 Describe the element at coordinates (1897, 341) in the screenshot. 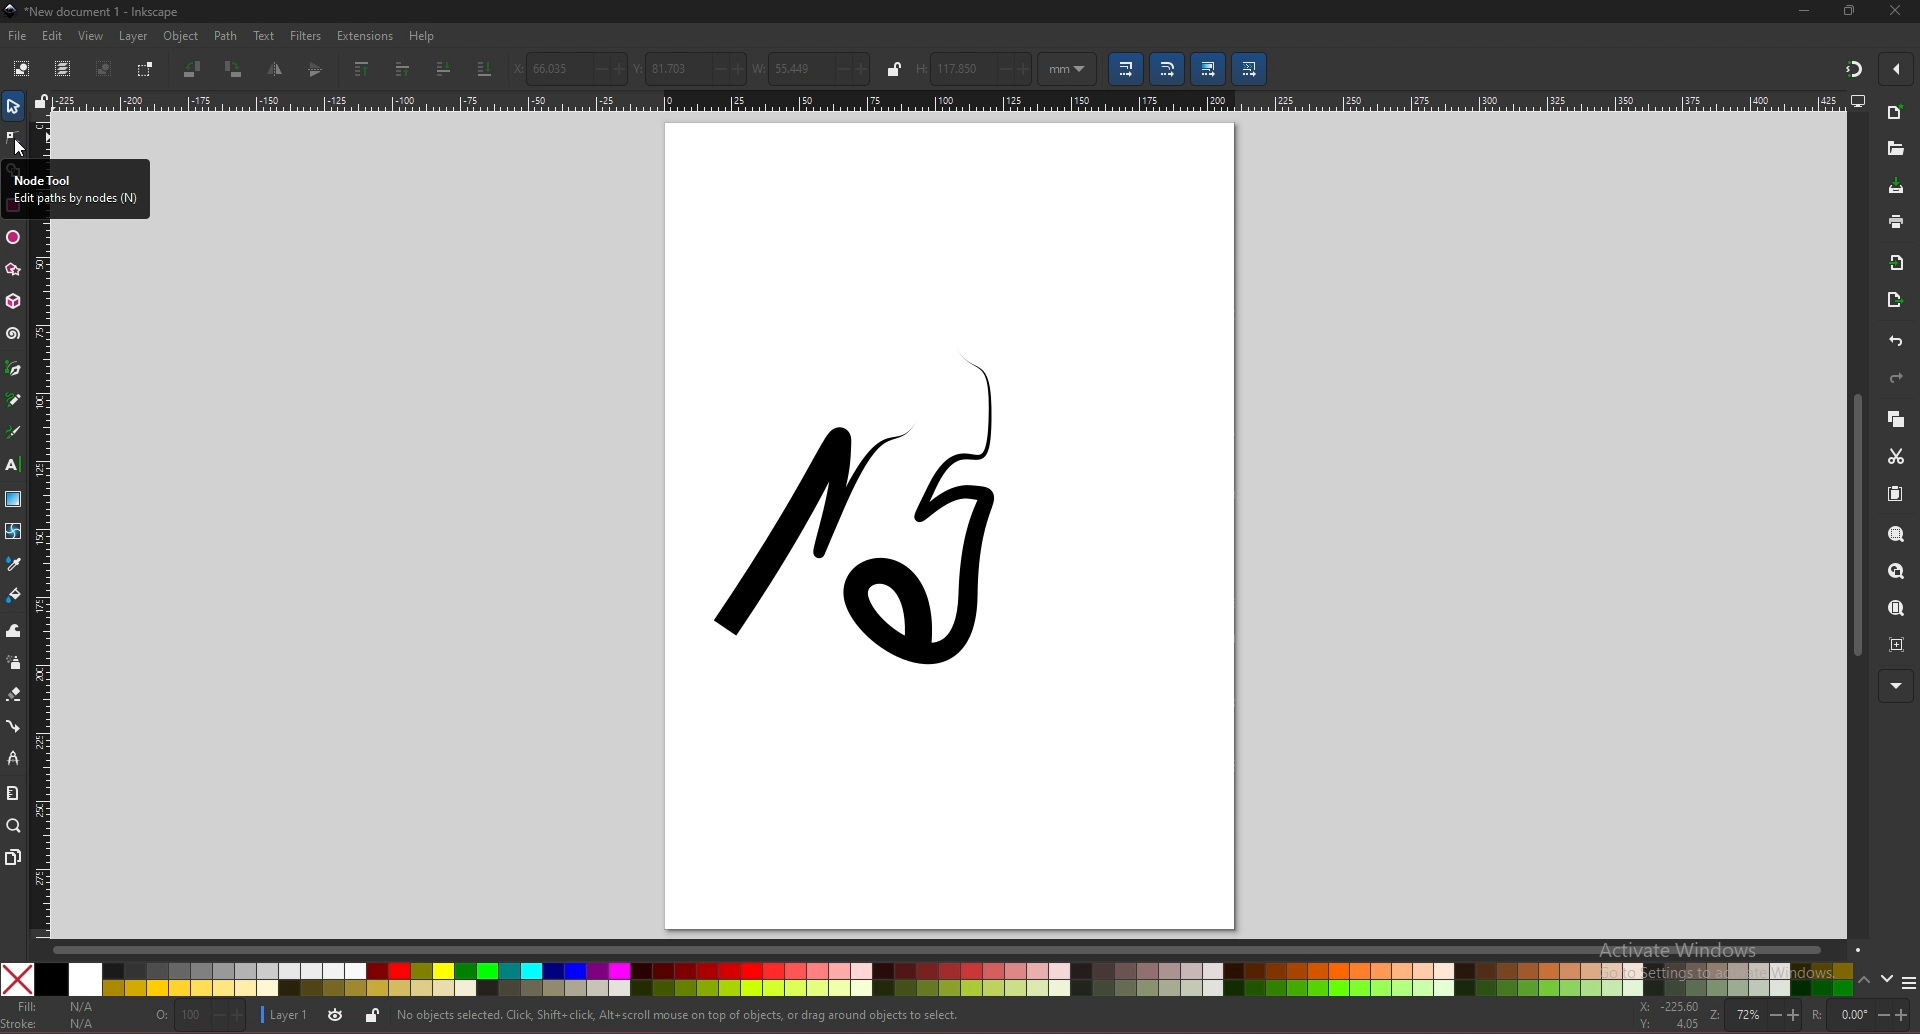

I see `undo` at that location.